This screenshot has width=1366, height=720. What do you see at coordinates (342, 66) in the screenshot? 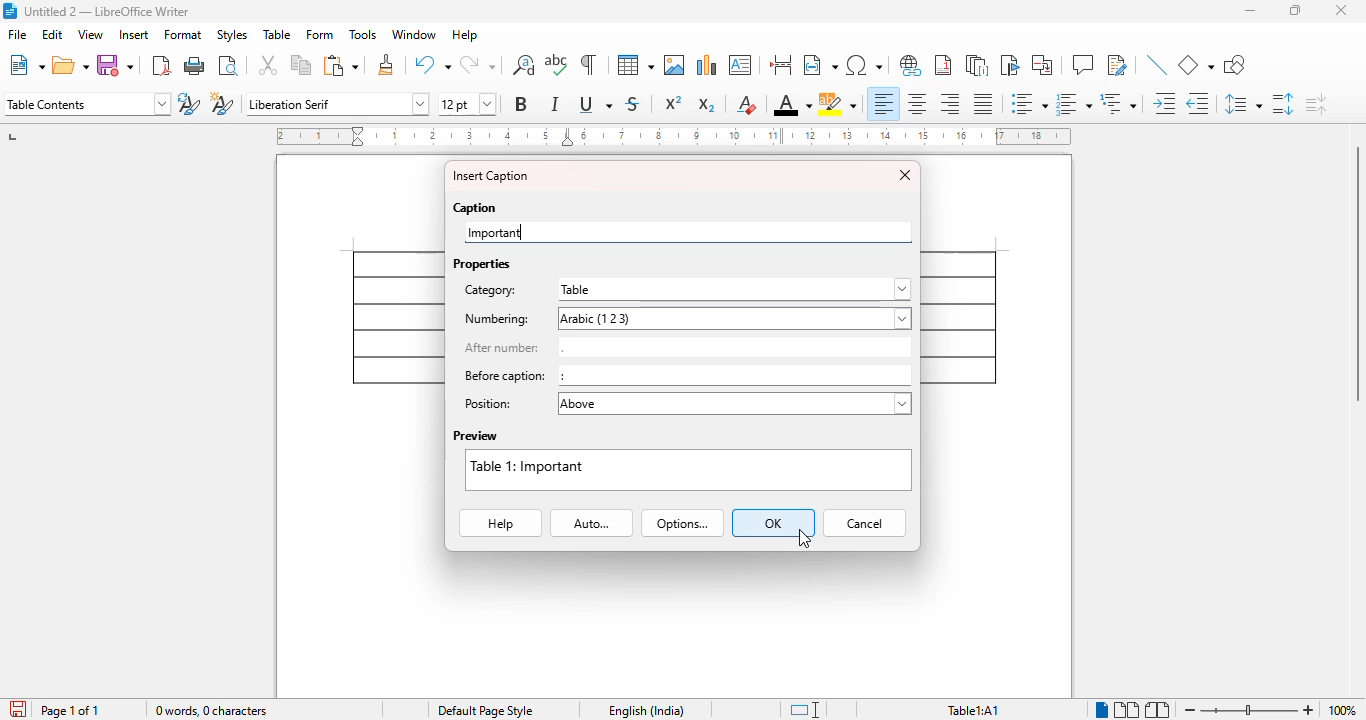
I see `paste` at bounding box center [342, 66].